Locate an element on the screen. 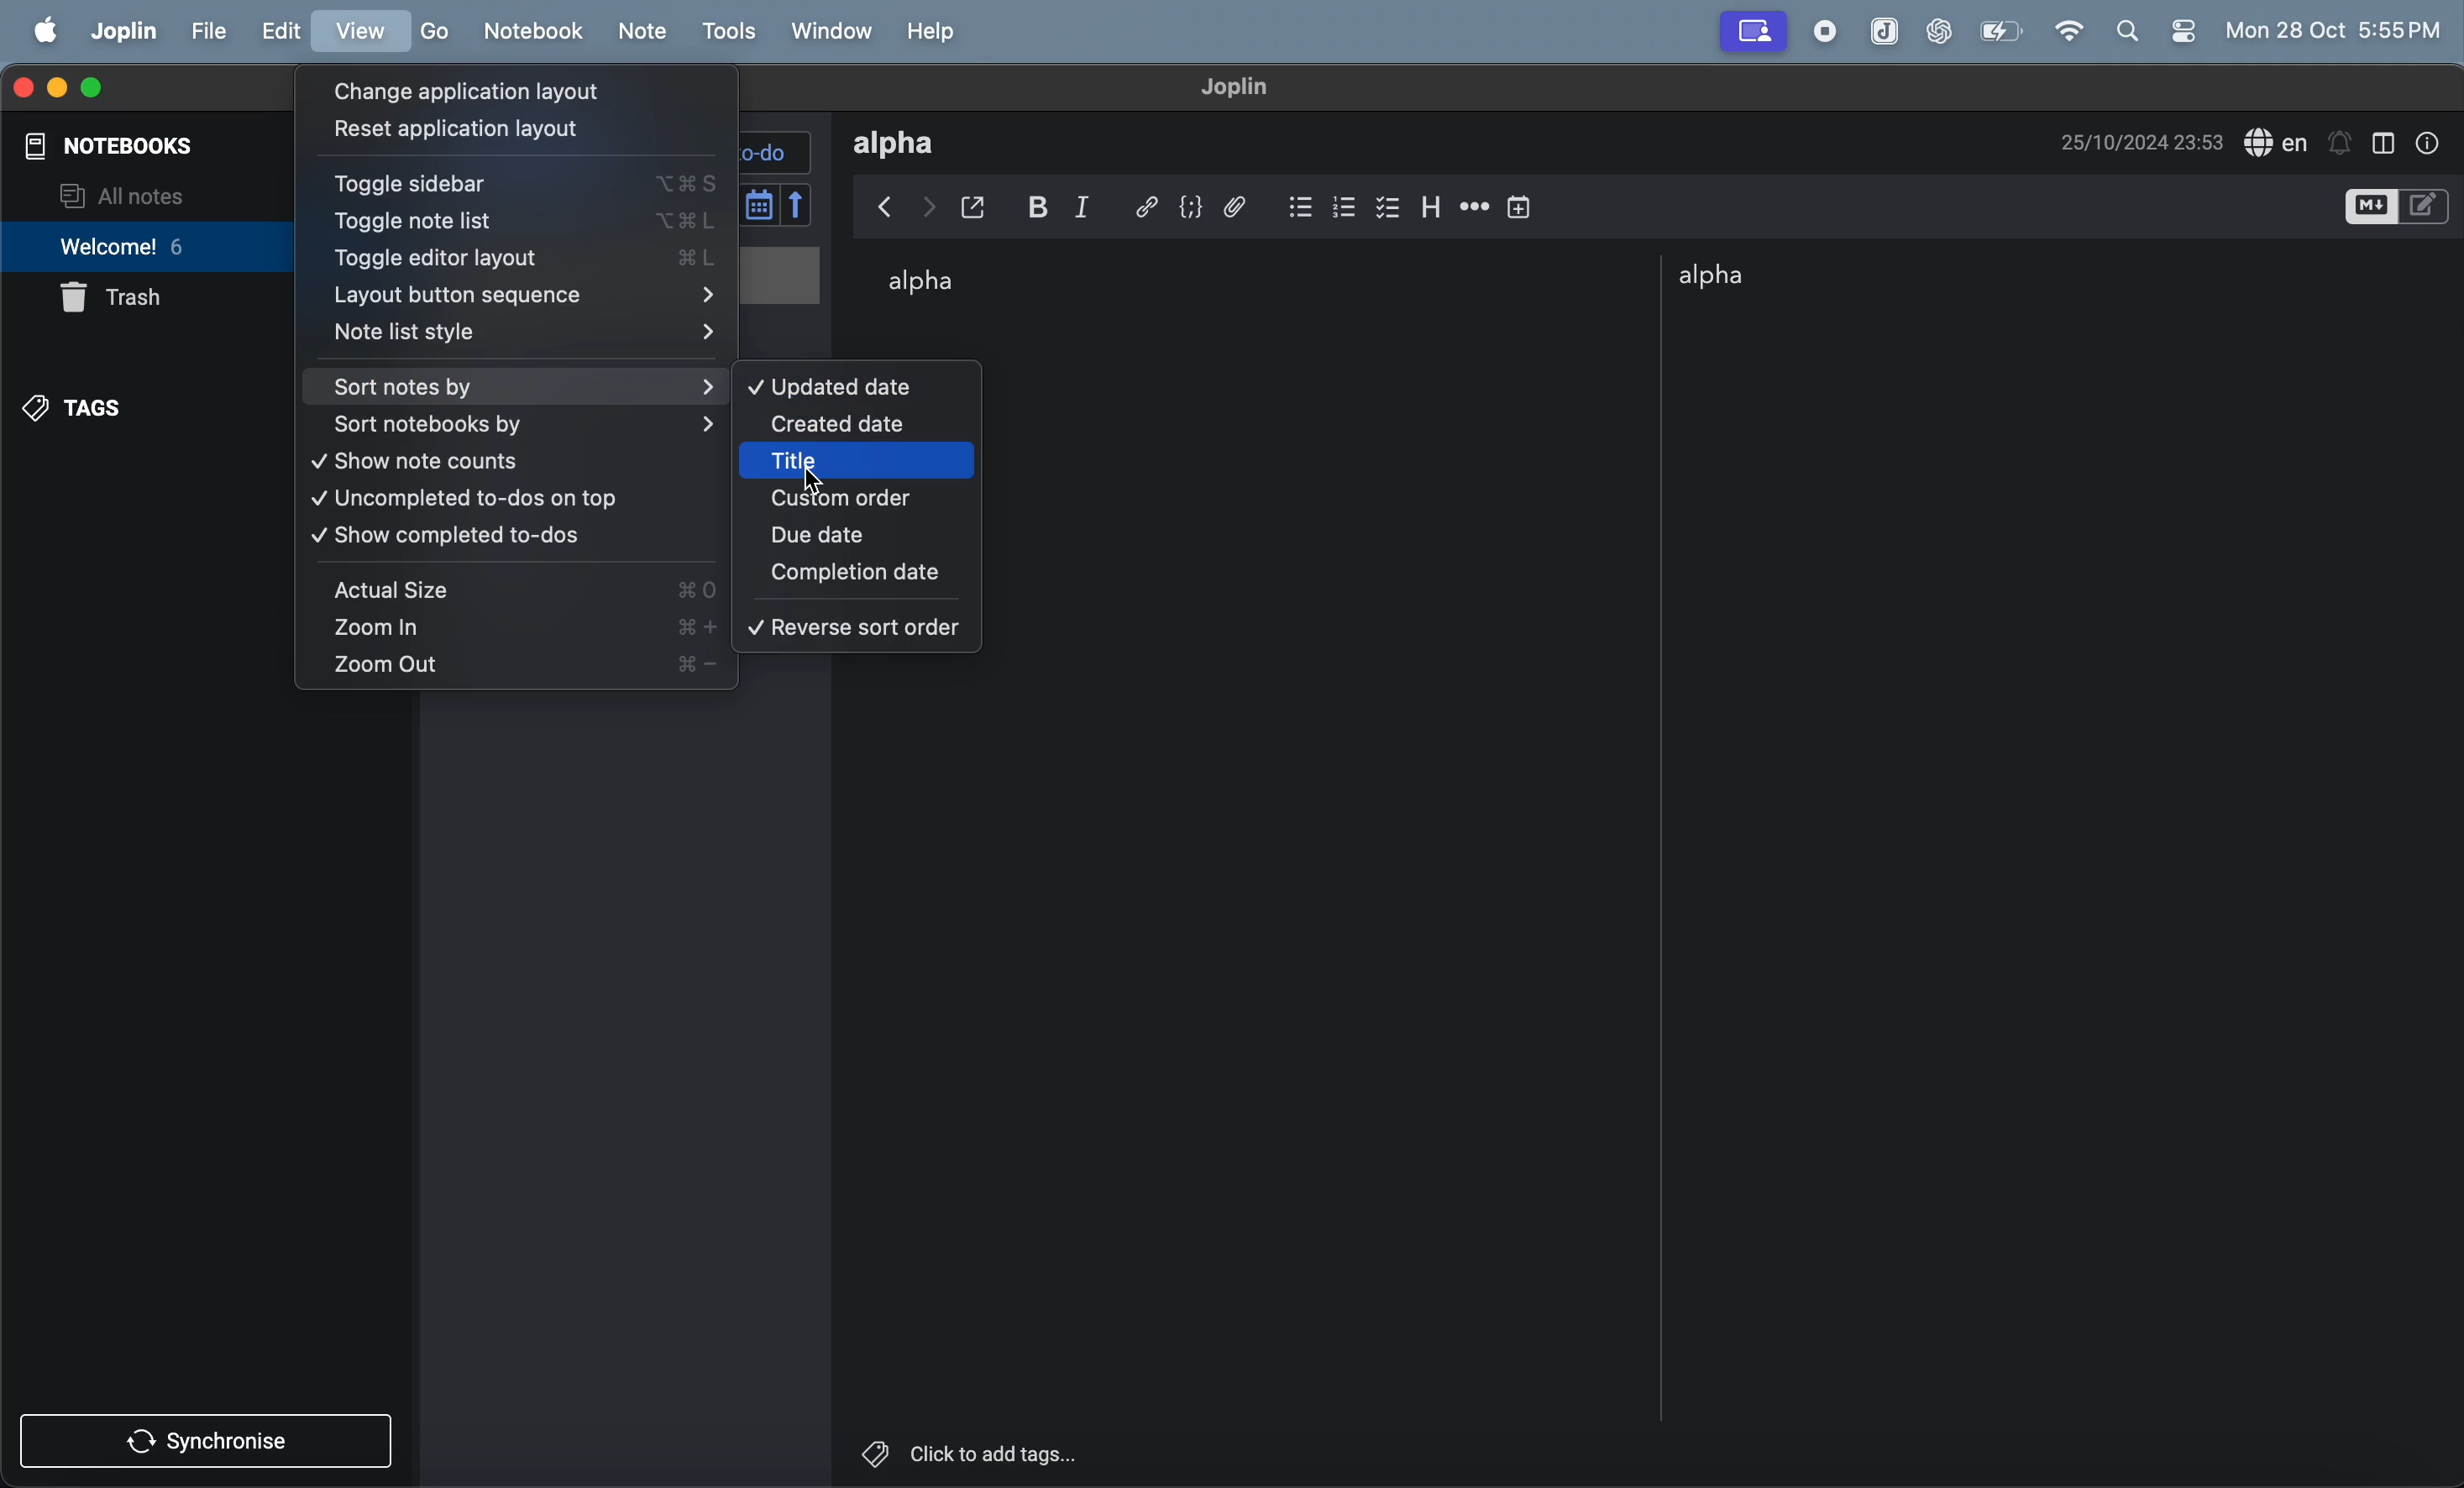 This screenshot has width=2464, height=1488. show completed to dos is located at coordinates (498, 541).